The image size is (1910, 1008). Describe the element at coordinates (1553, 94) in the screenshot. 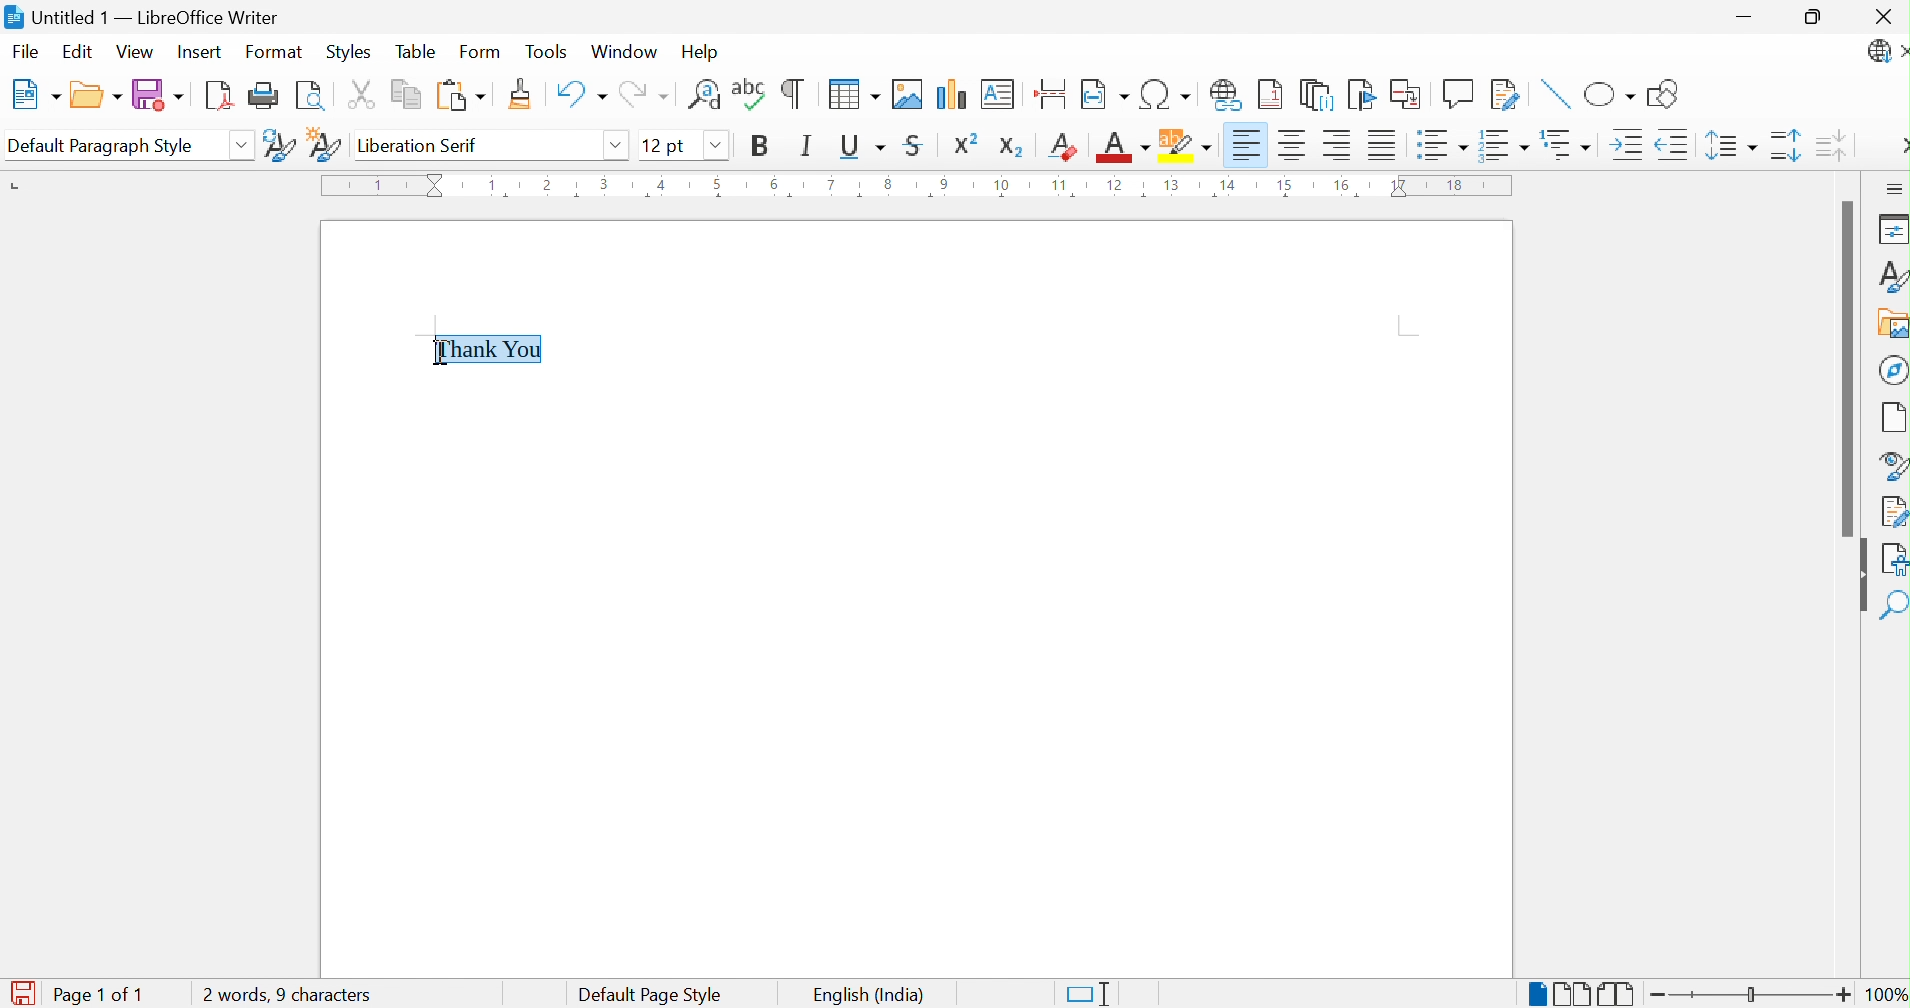

I see `Insert Line` at that location.